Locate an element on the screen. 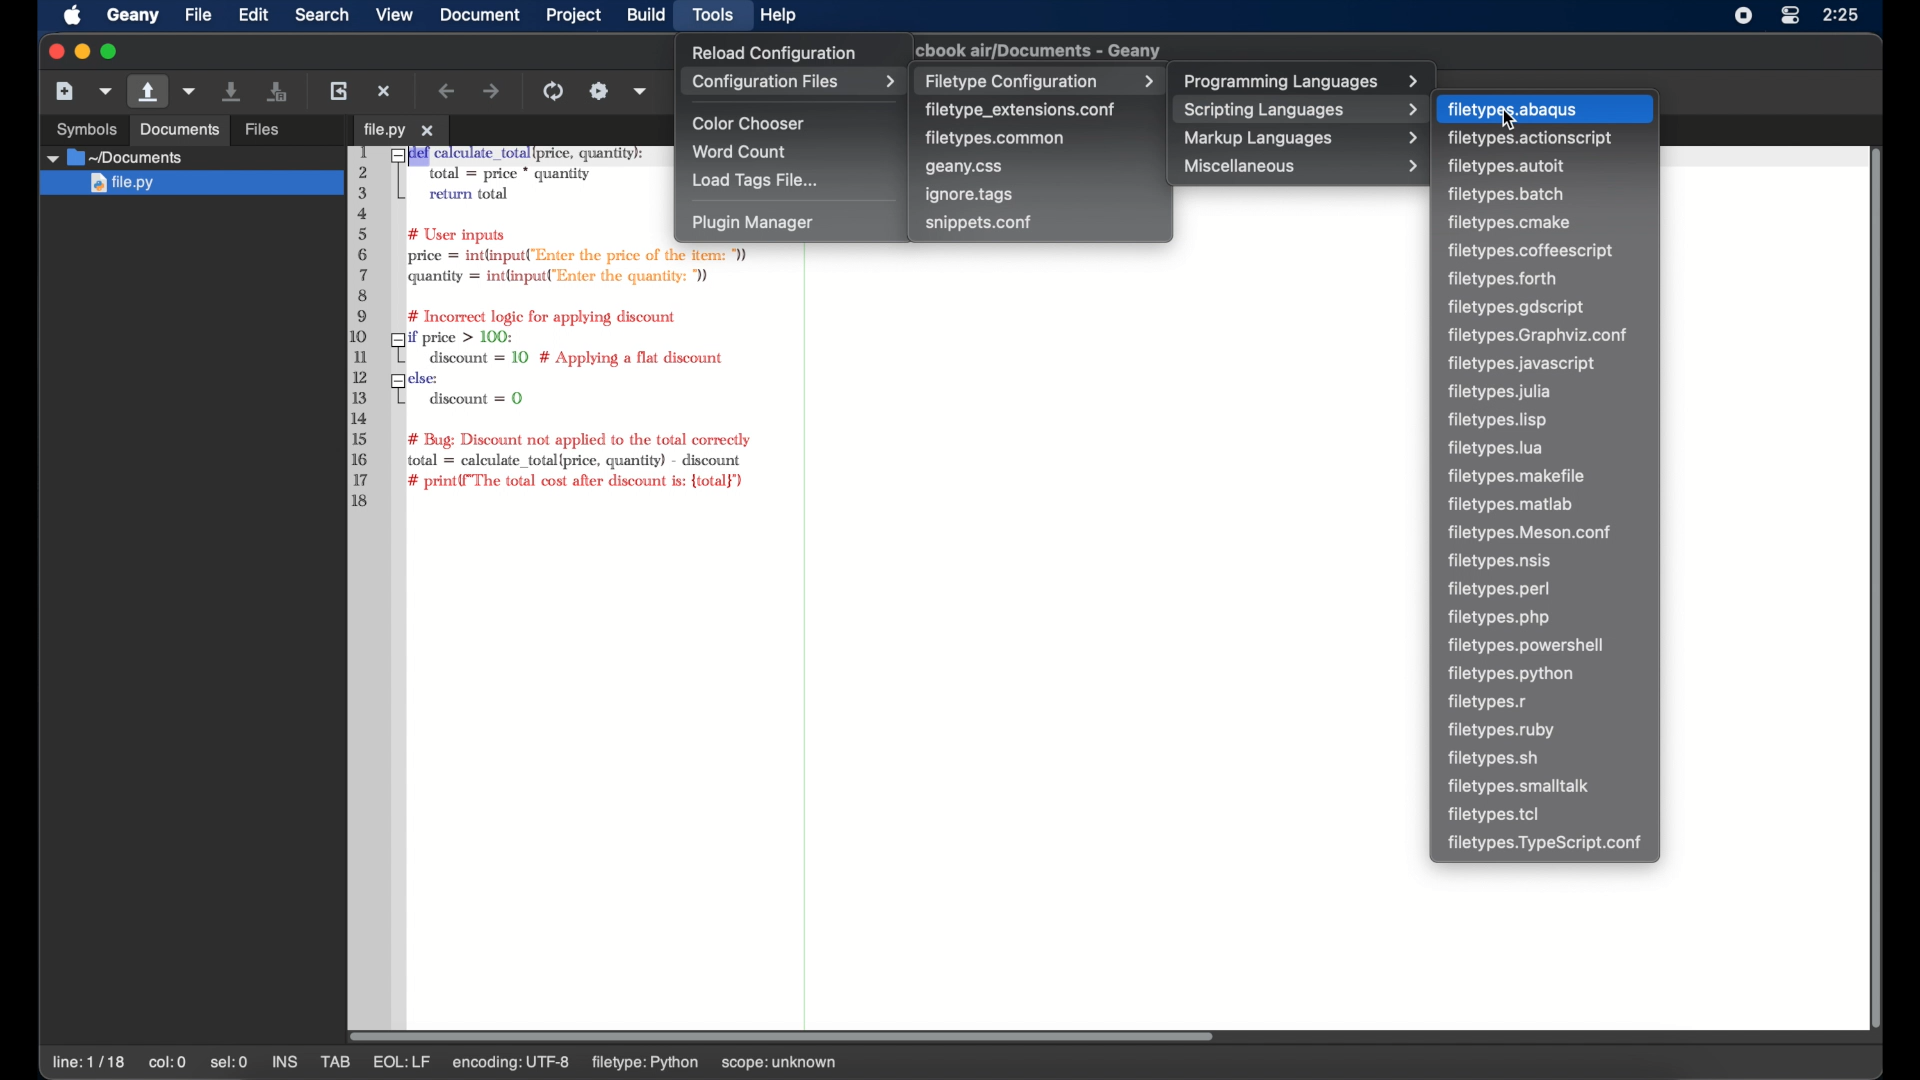  sel:0 is located at coordinates (230, 1062).